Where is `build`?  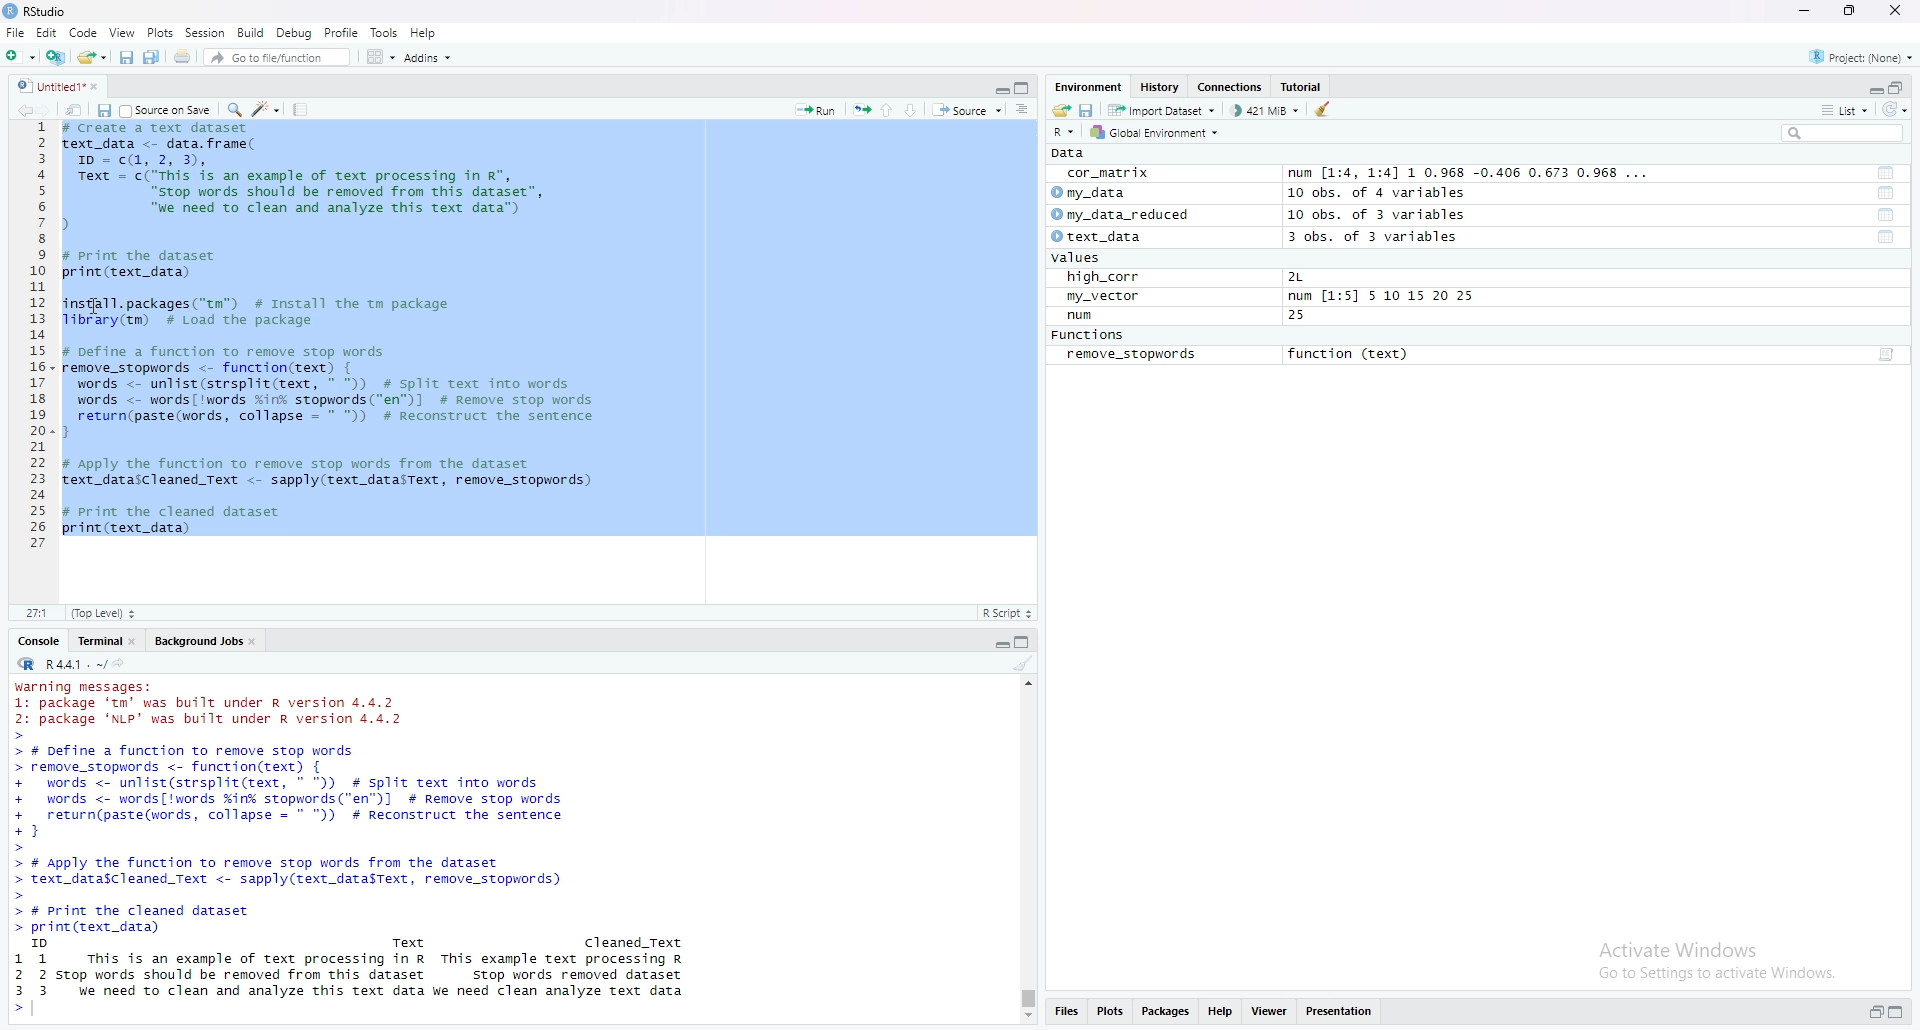 build is located at coordinates (251, 33).